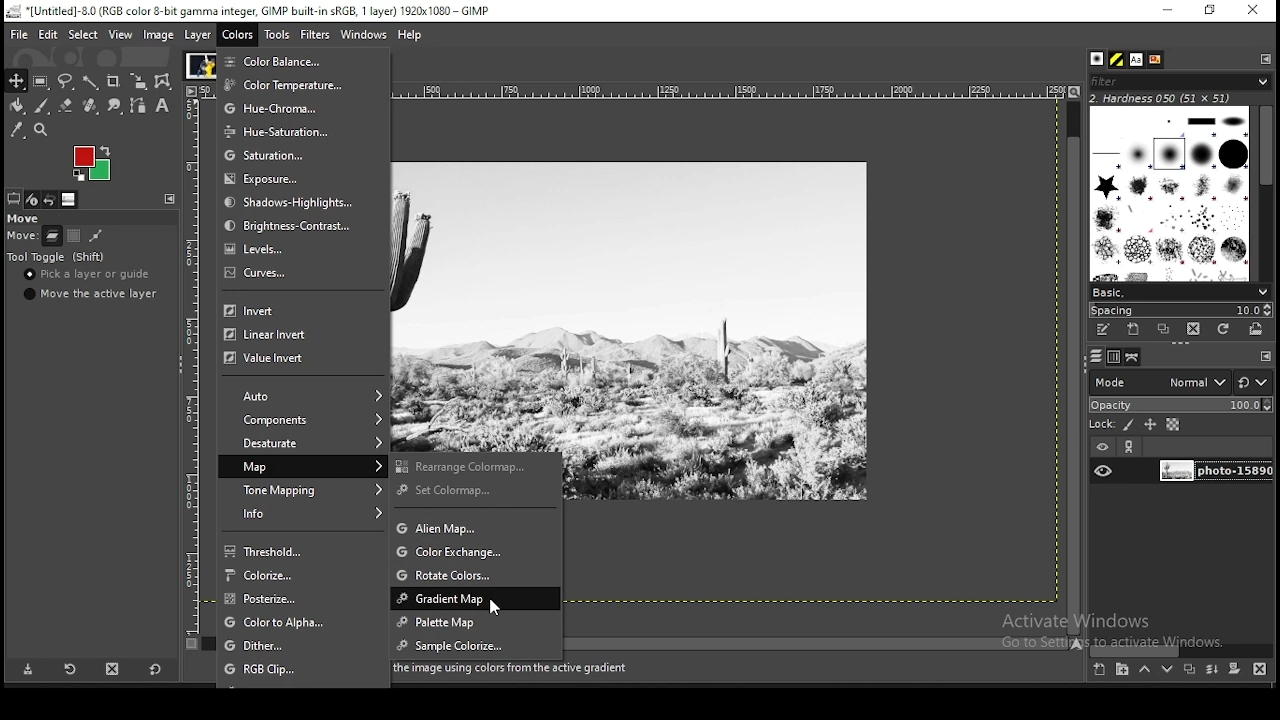  What do you see at coordinates (1171, 193) in the screenshot?
I see `brushes` at bounding box center [1171, 193].